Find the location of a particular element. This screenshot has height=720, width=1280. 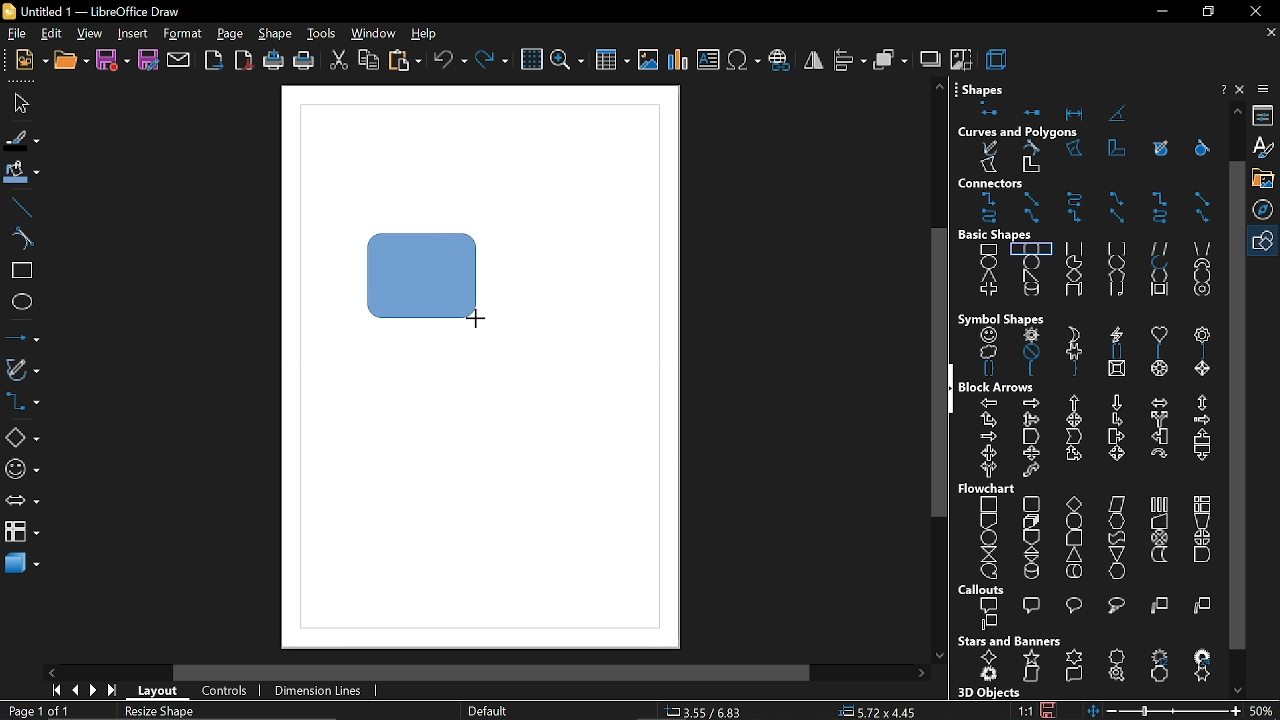

3d shapes is located at coordinates (20, 565).